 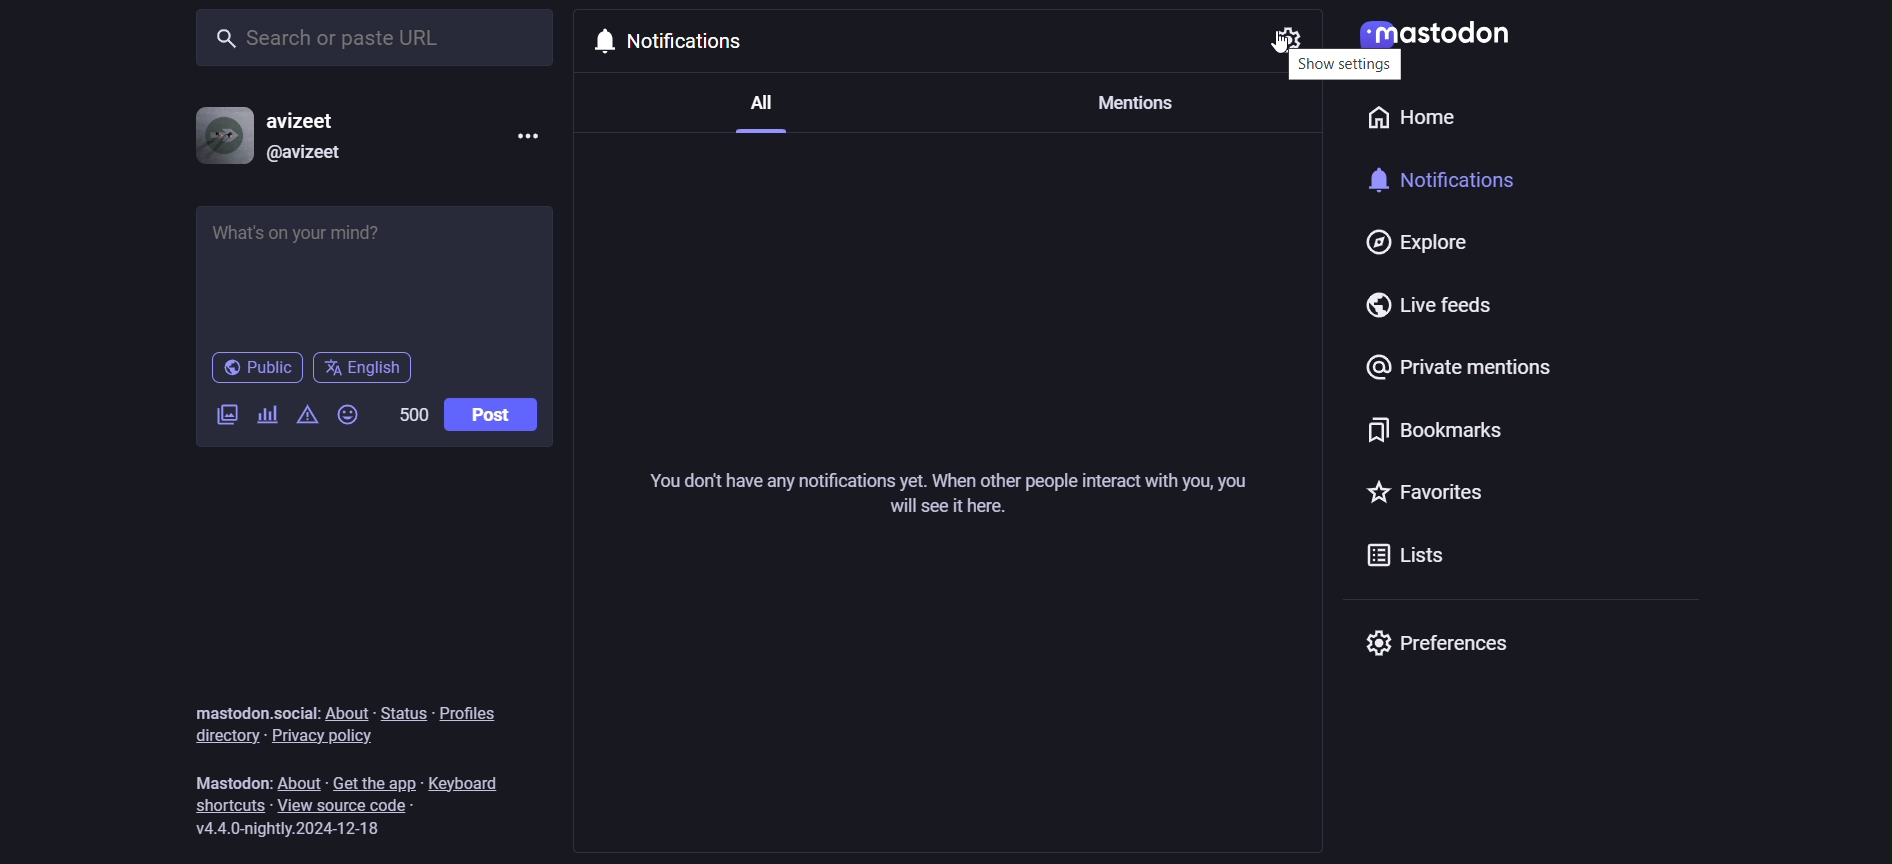 What do you see at coordinates (1133, 99) in the screenshot?
I see `mentions` at bounding box center [1133, 99].